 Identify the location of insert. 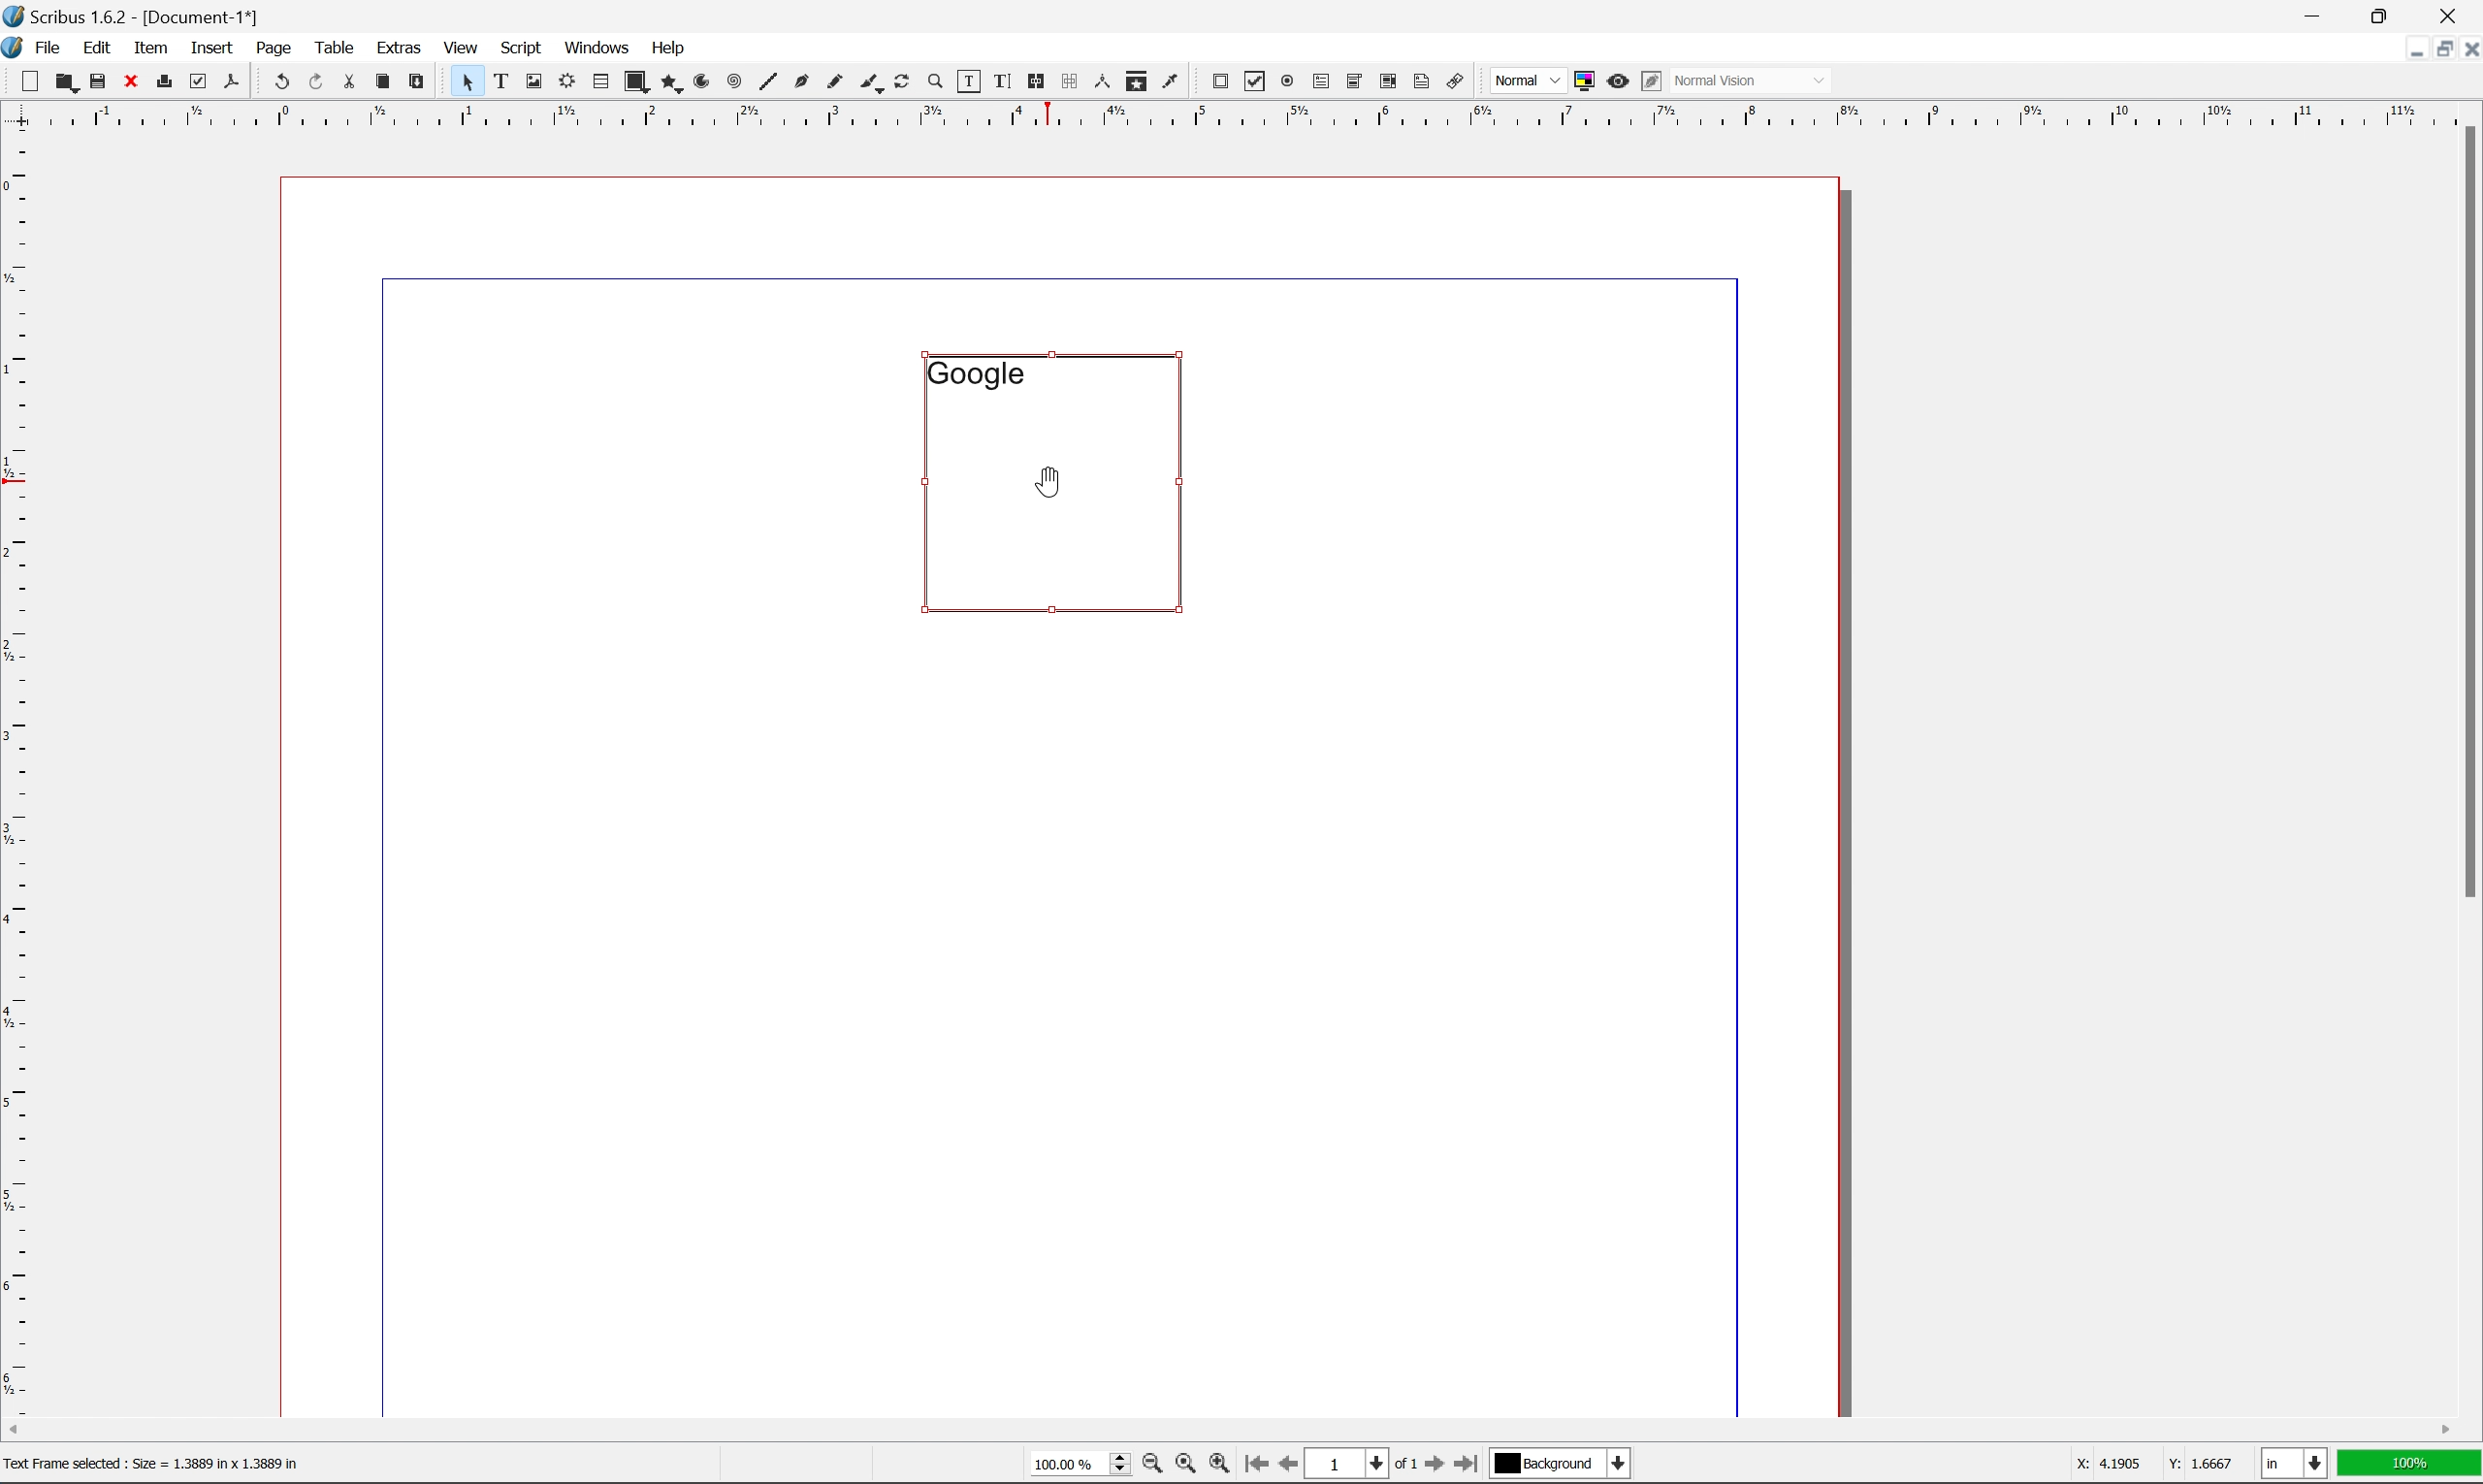
(212, 46).